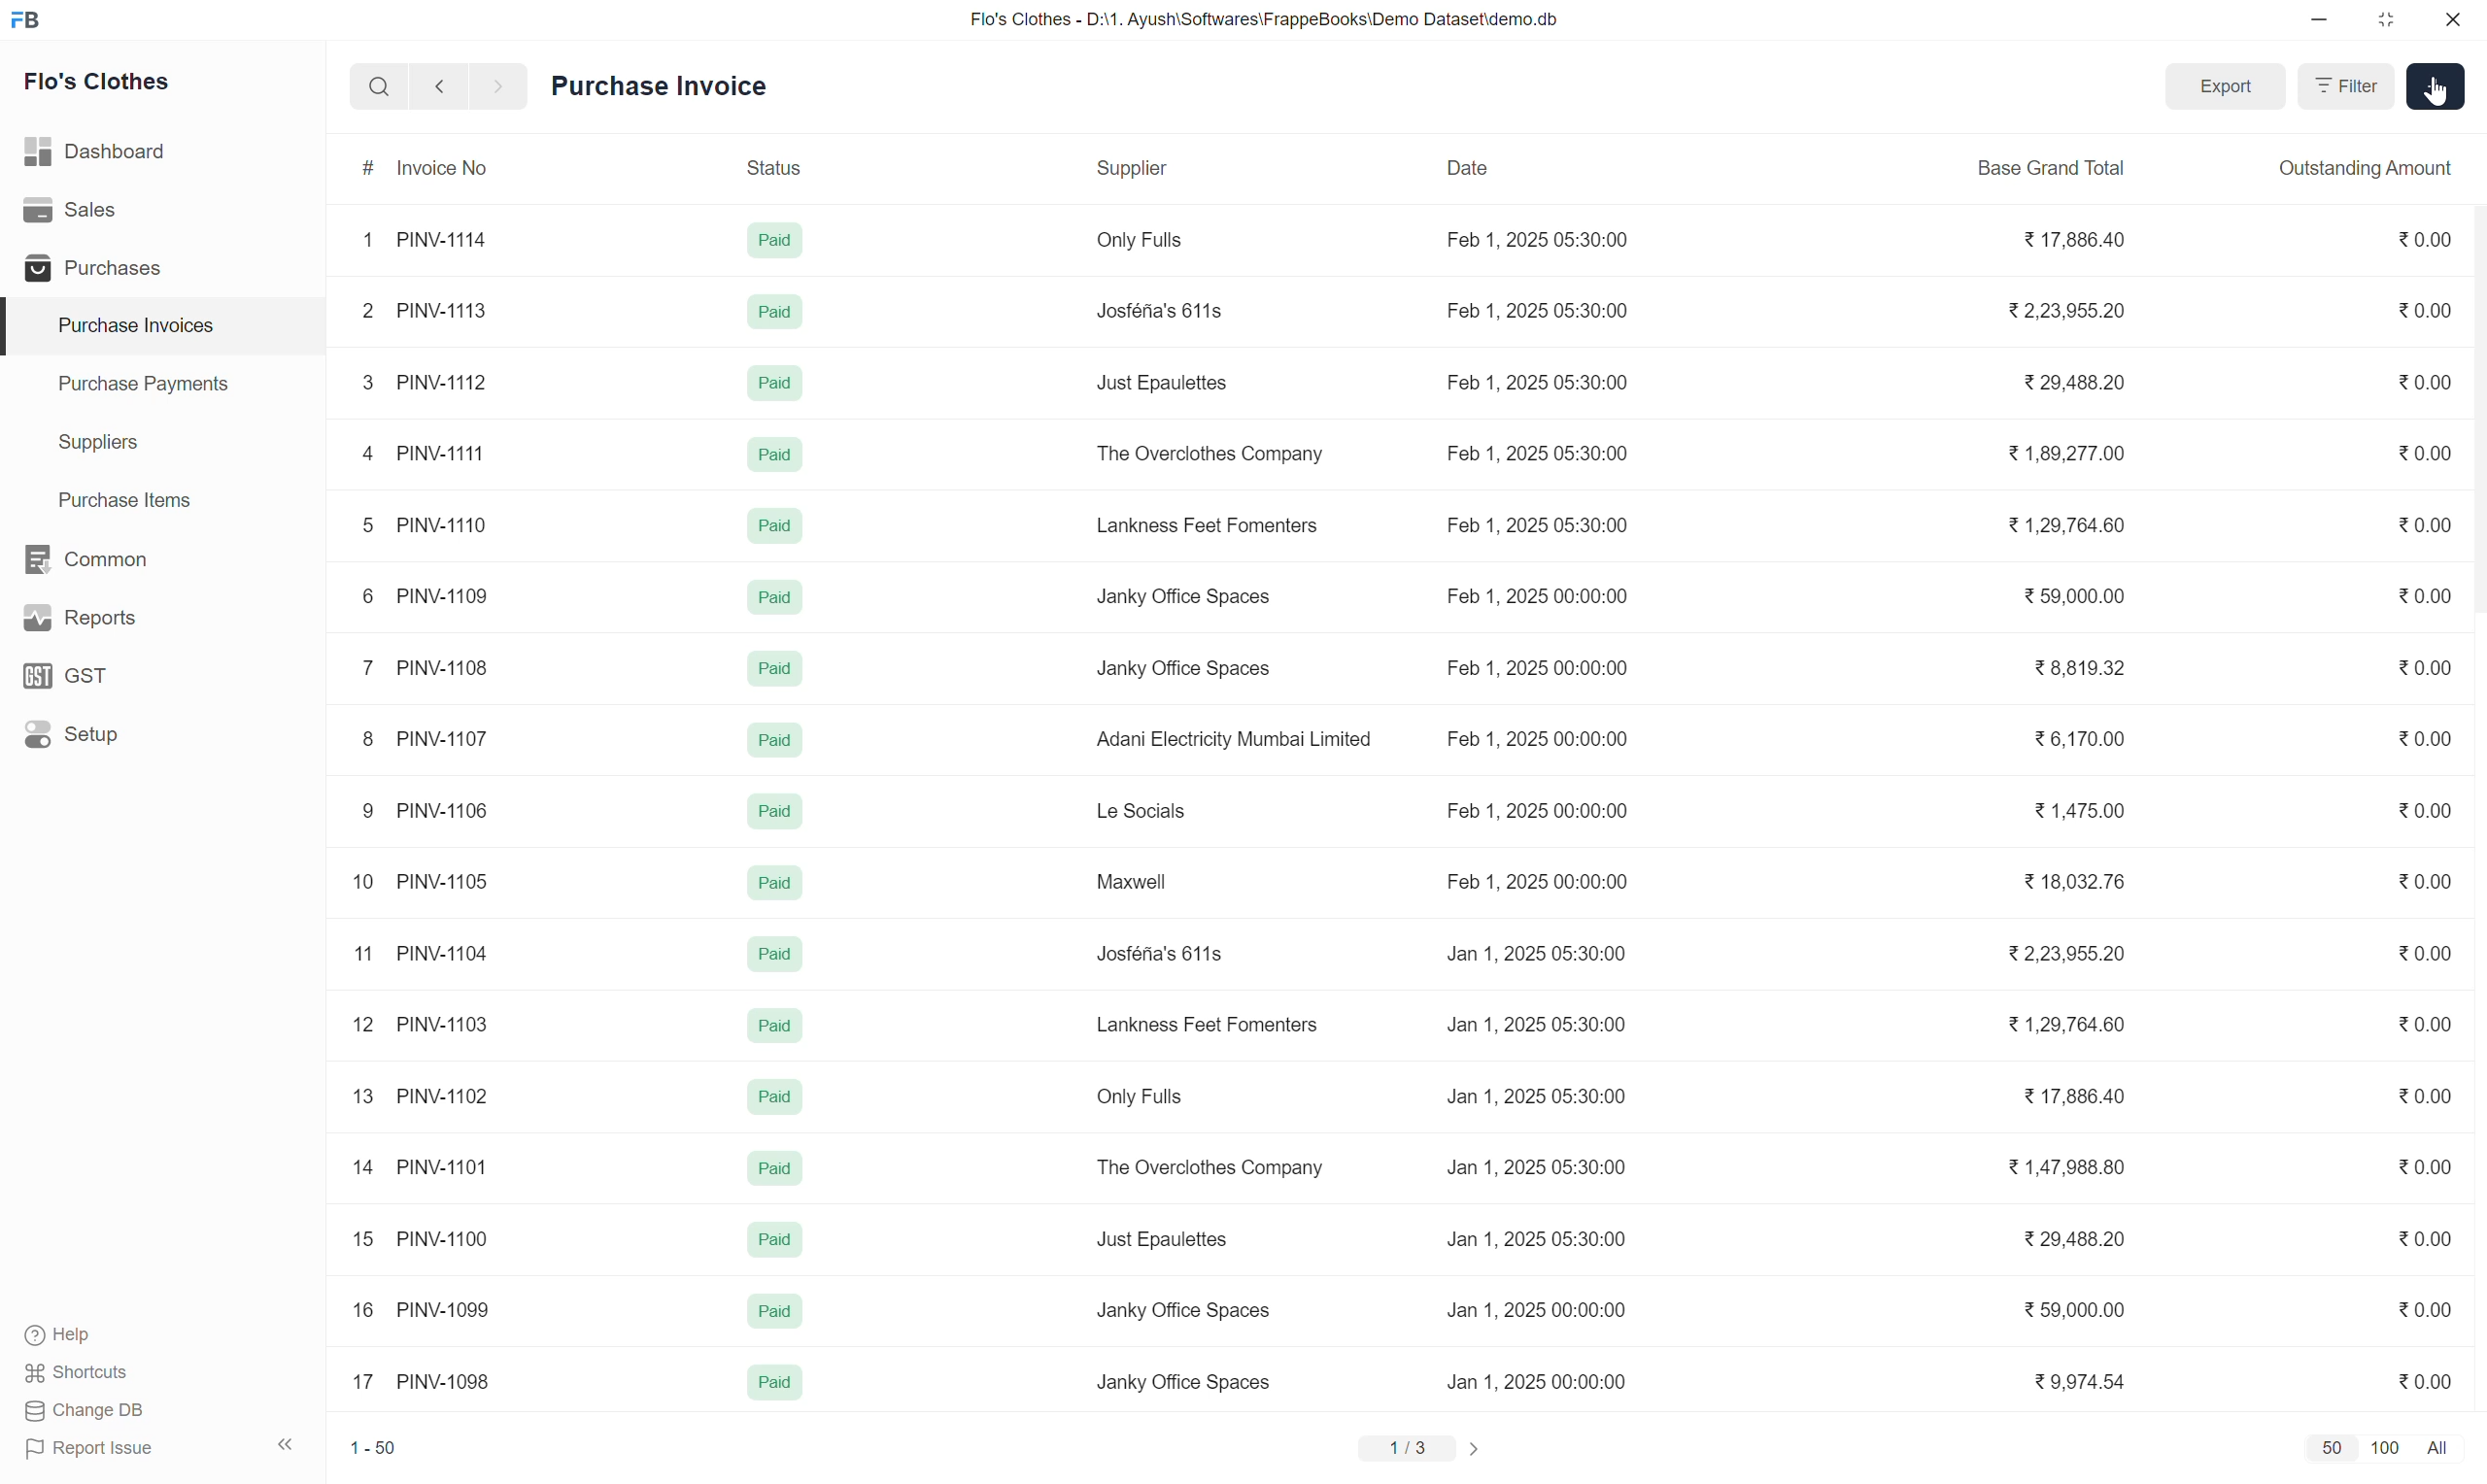 This screenshot has height=1484, width=2487. What do you see at coordinates (422, 1095) in the screenshot?
I see `13 PINV-1102` at bounding box center [422, 1095].